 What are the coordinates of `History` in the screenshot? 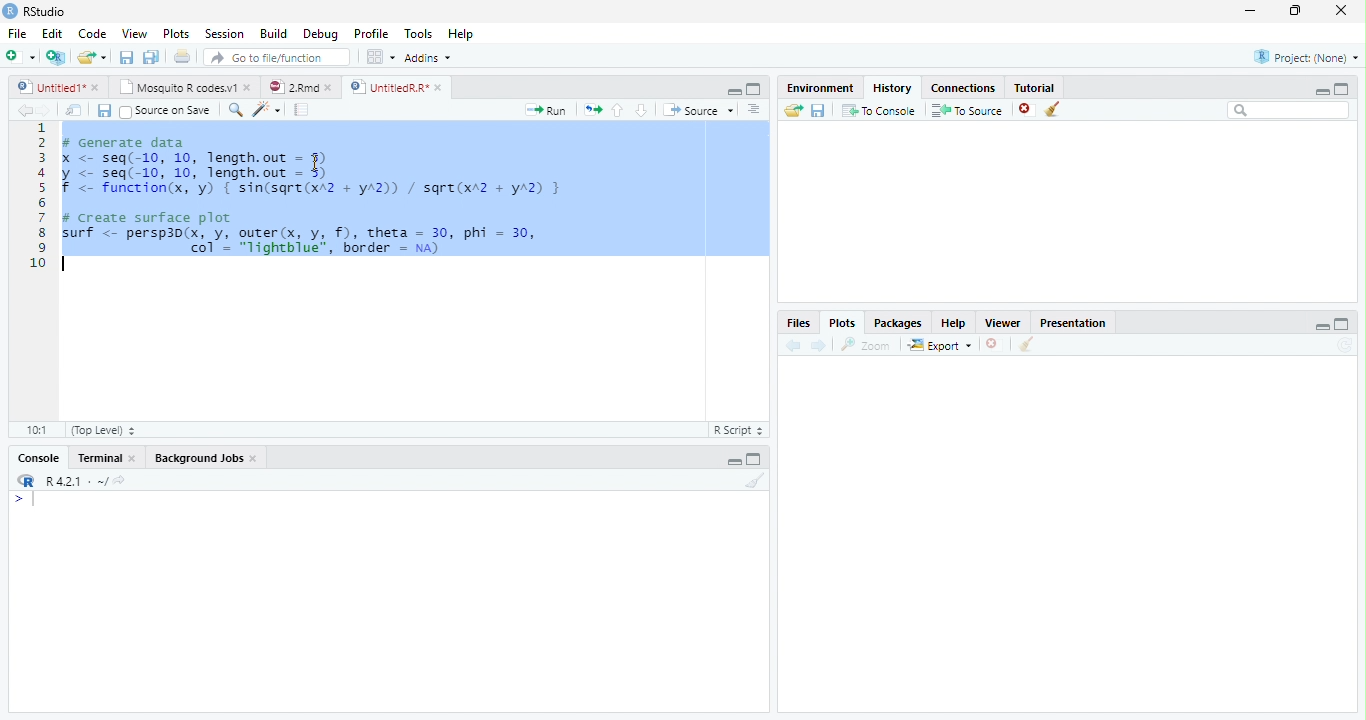 It's located at (893, 87).